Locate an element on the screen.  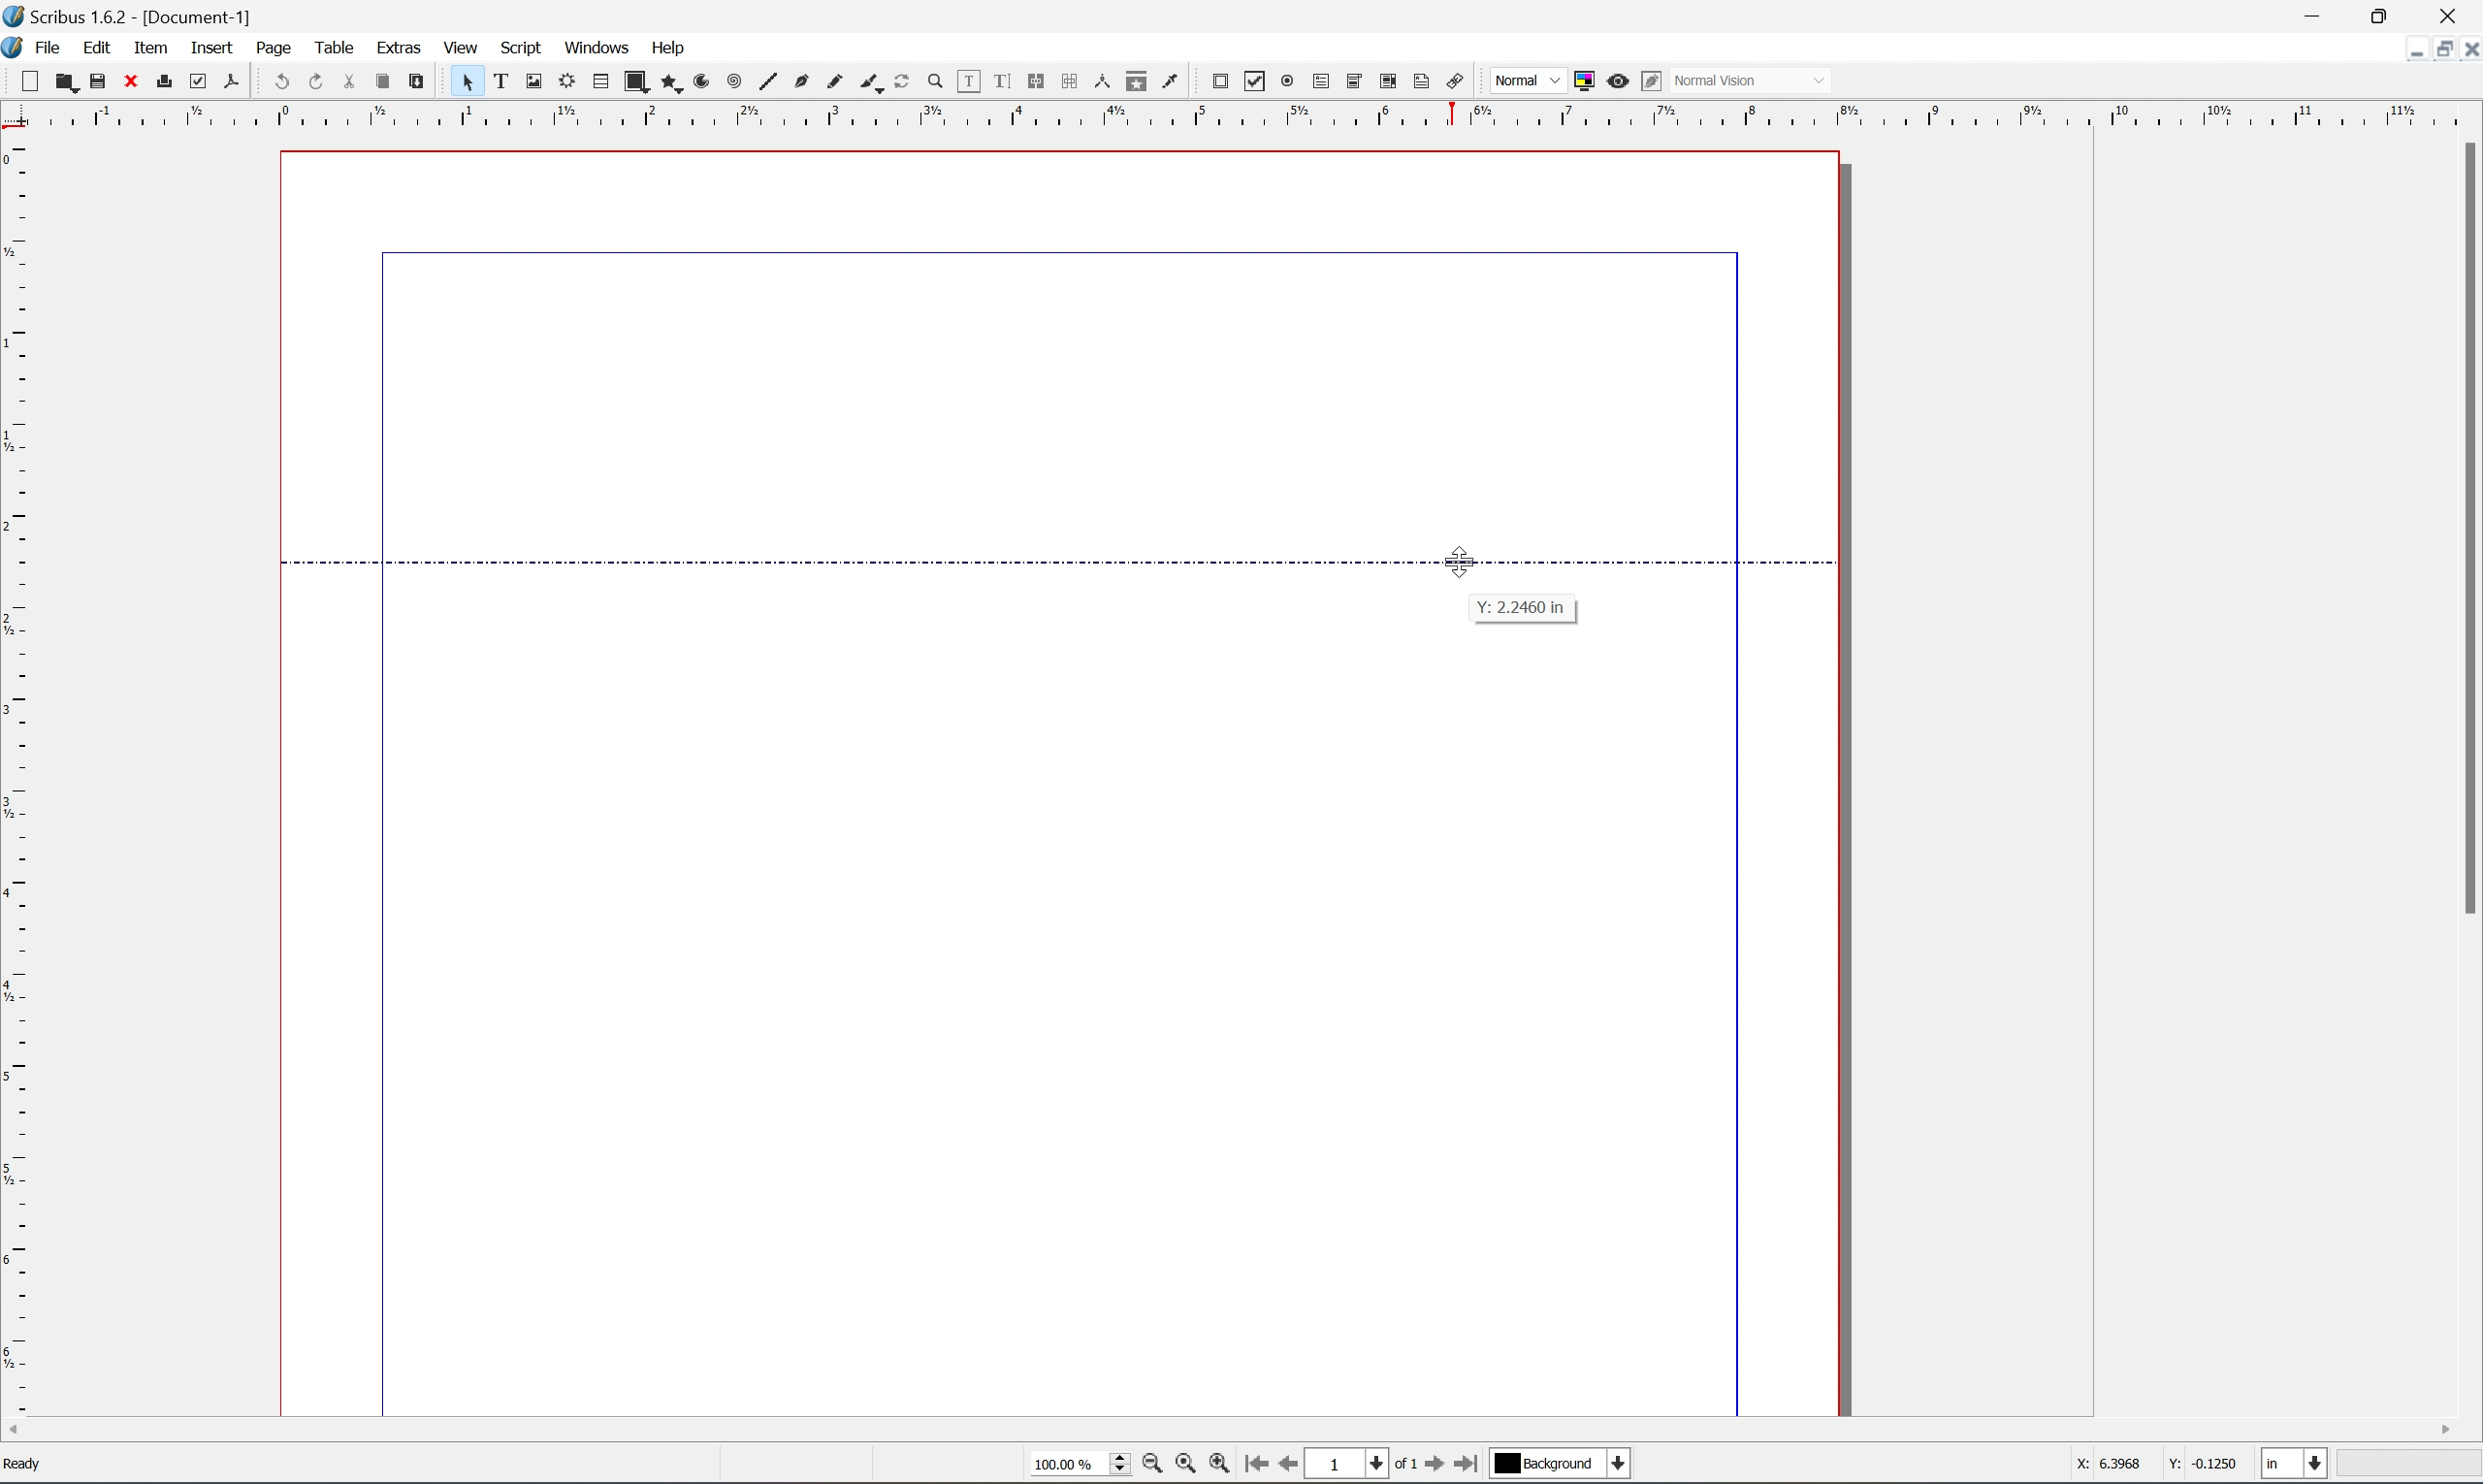
edit in preview mode is located at coordinates (1652, 81).